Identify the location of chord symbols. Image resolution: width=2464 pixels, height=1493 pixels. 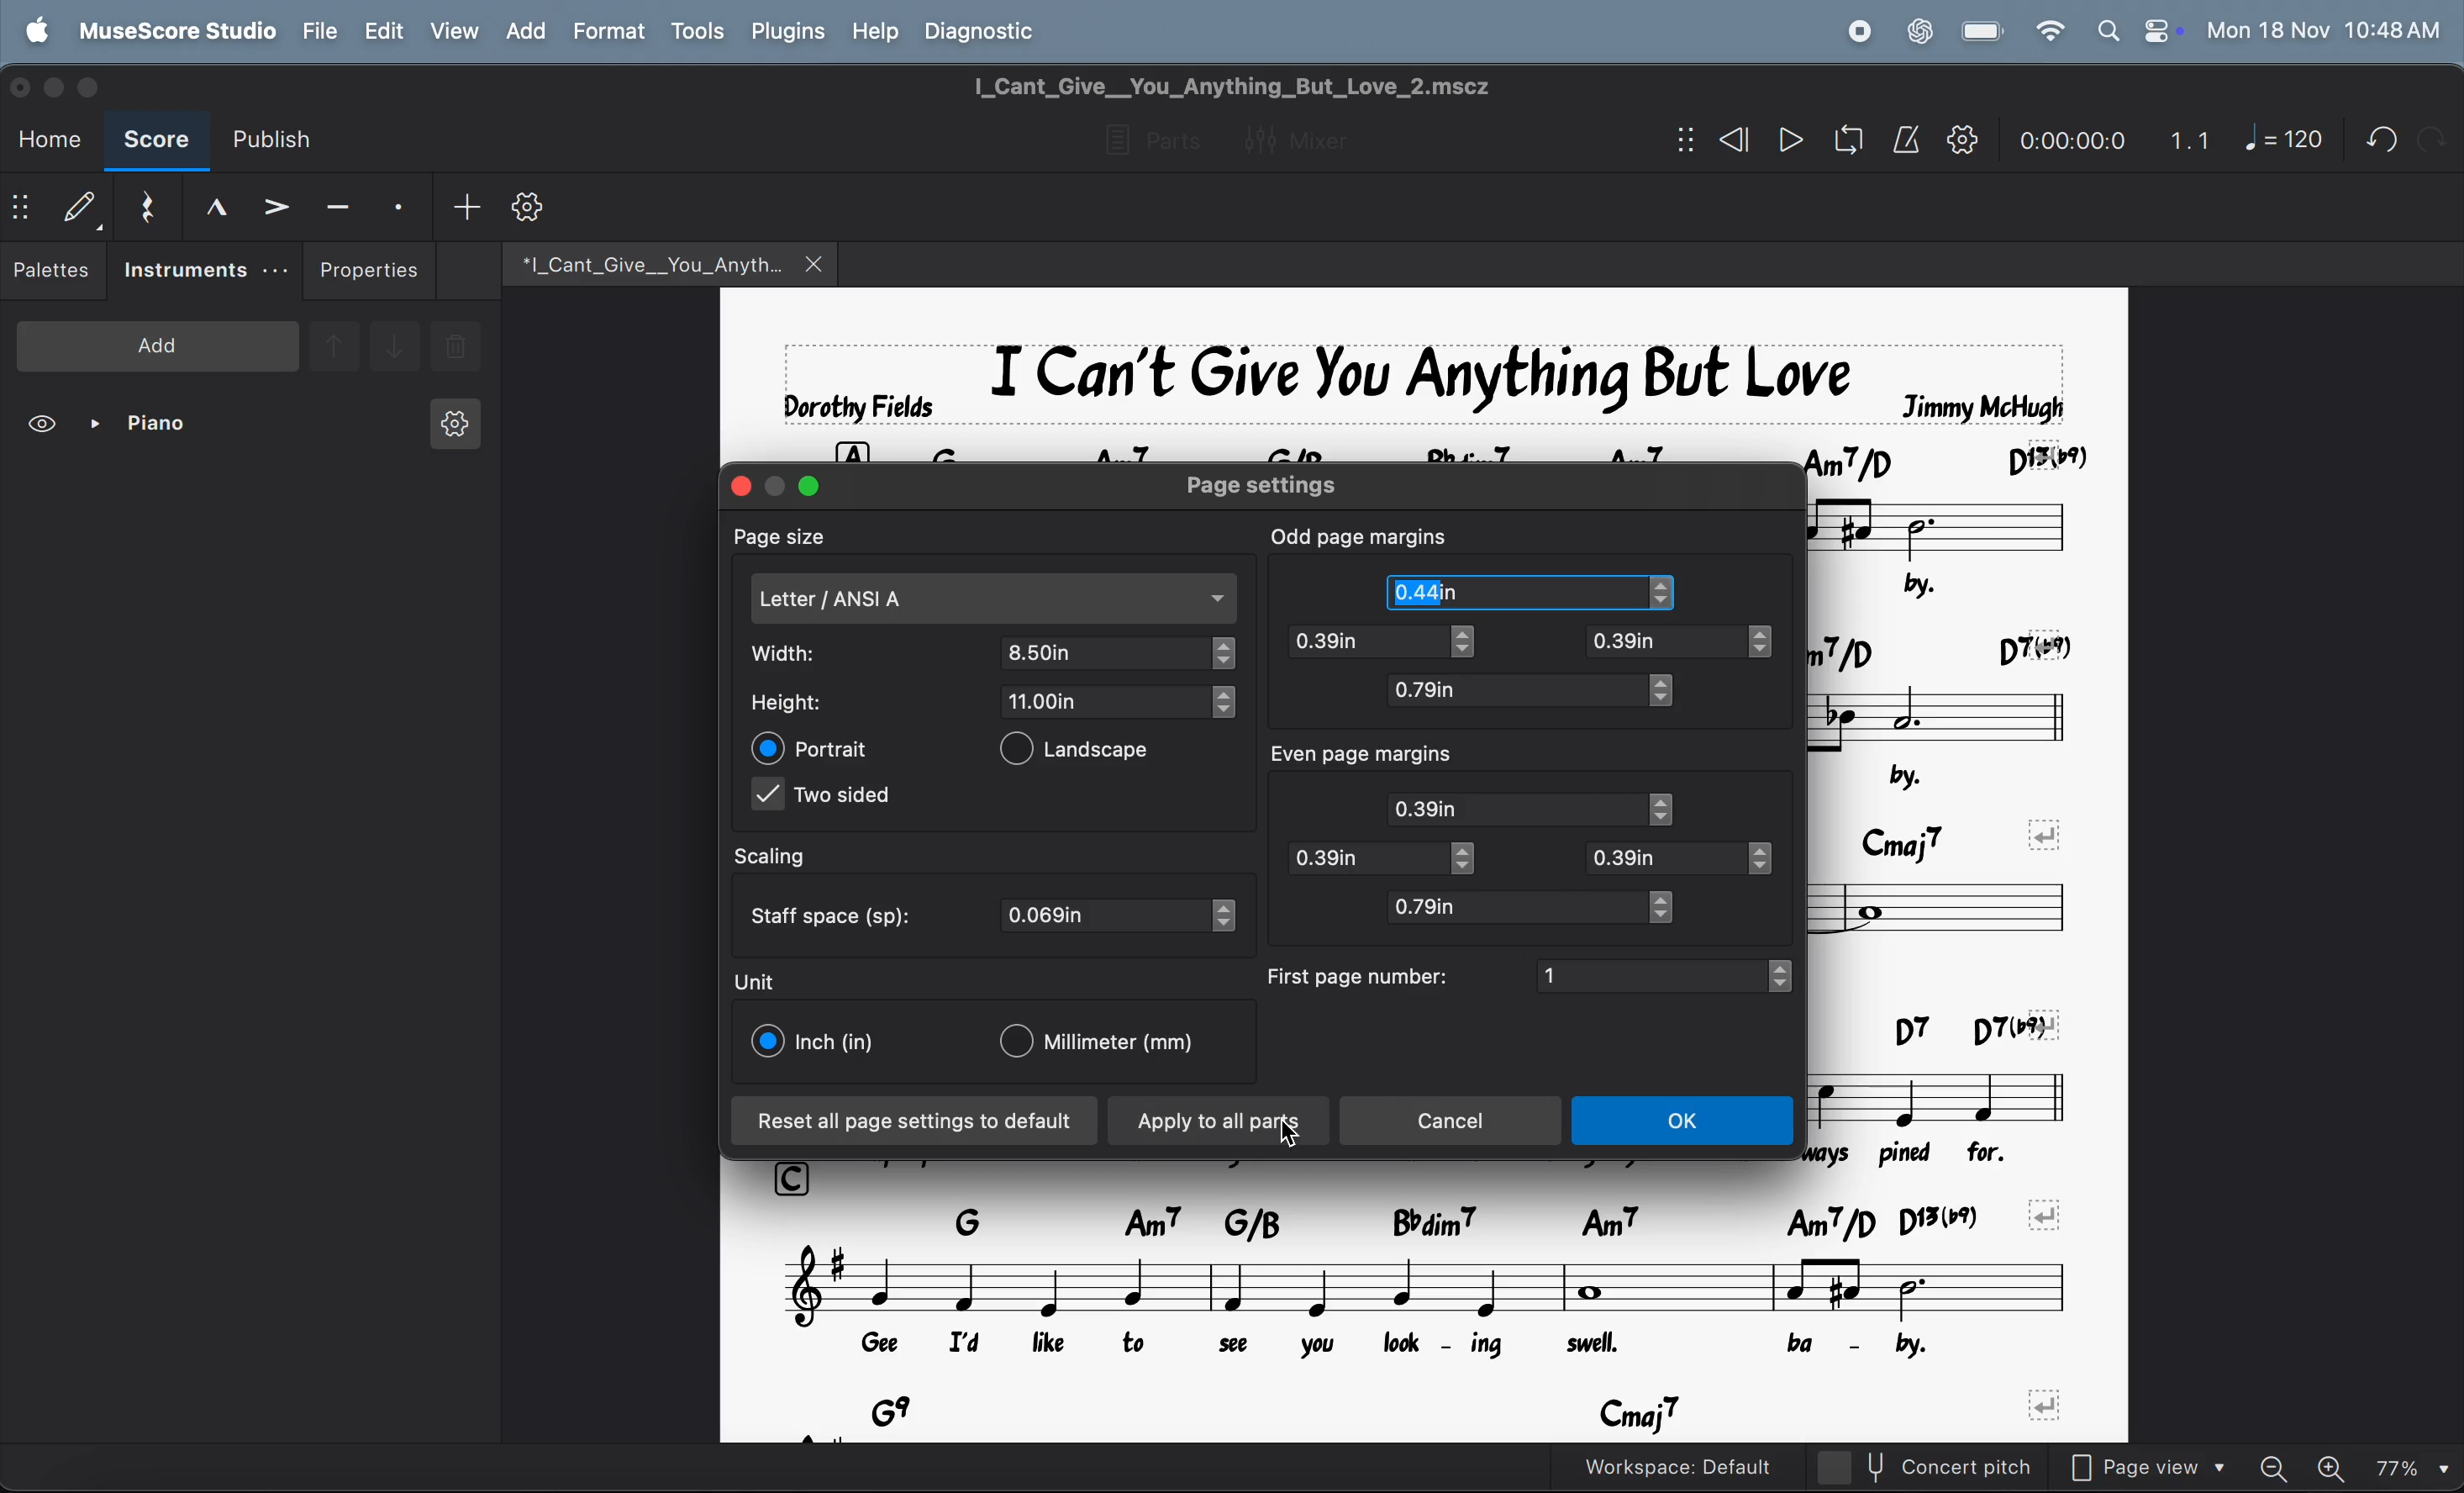
(1473, 1412).